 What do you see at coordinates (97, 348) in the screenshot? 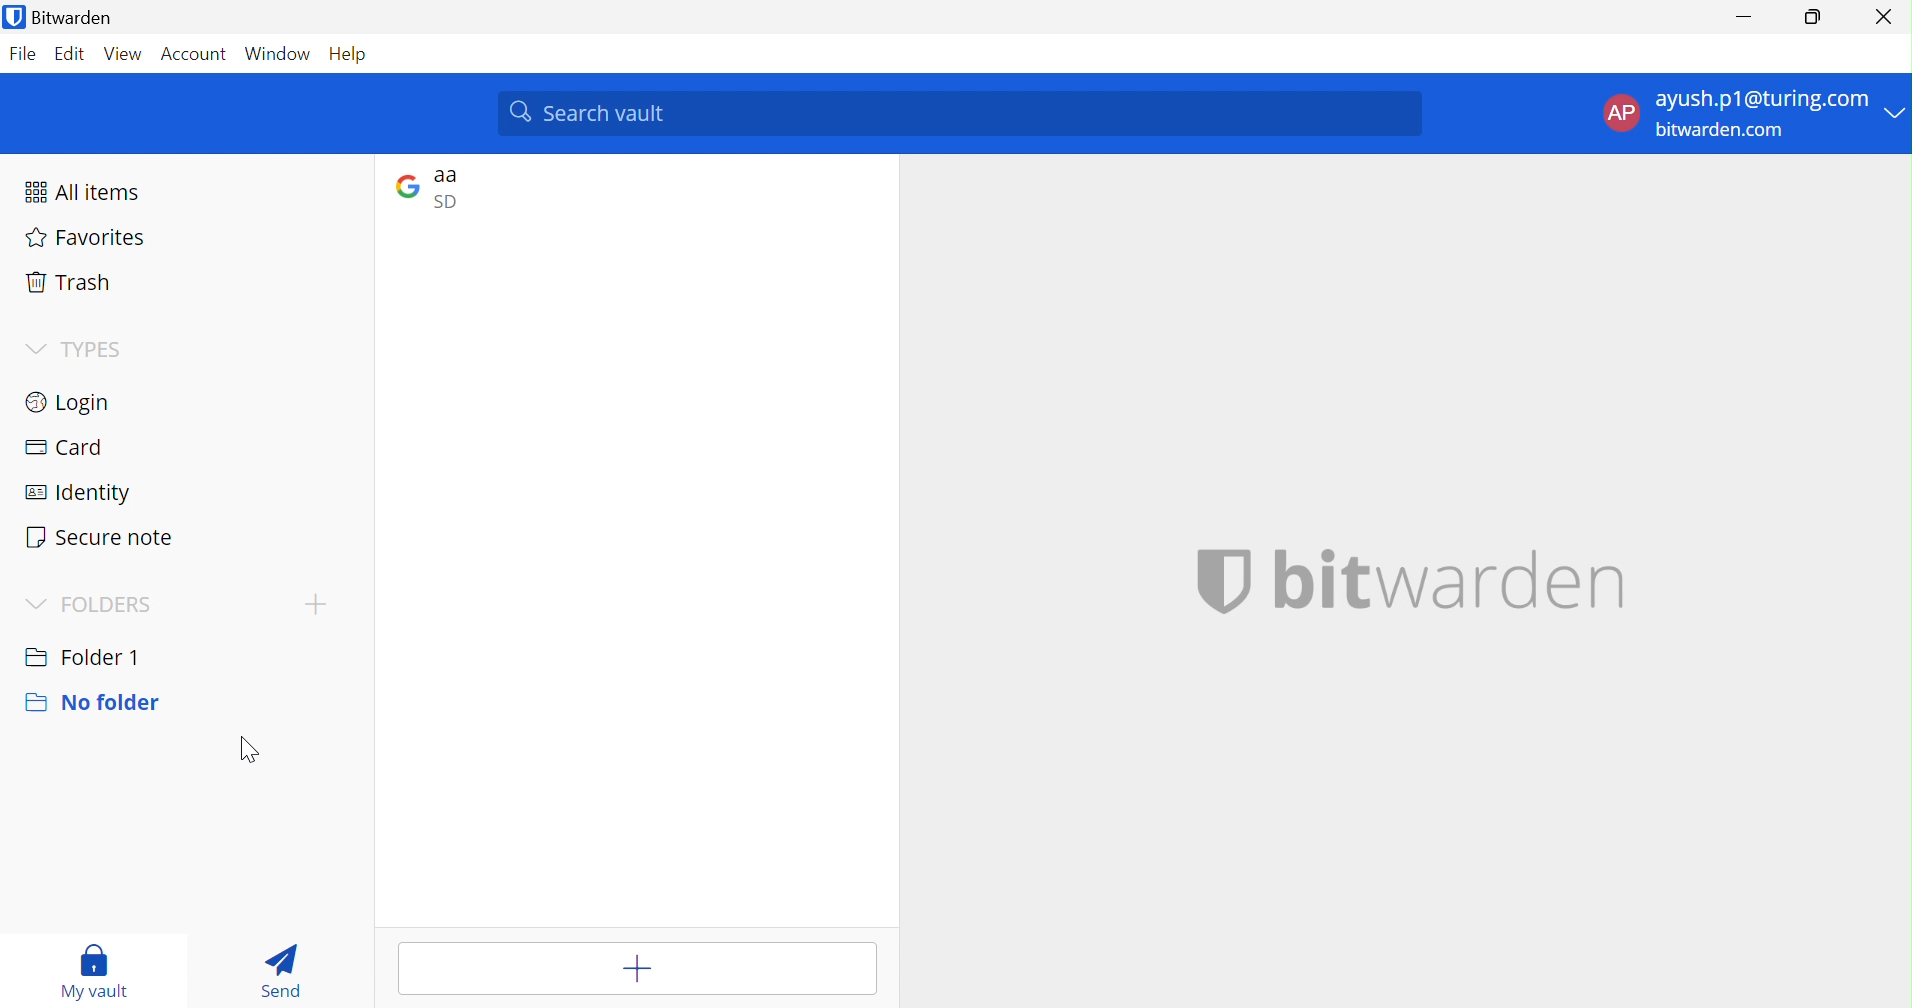
I see `TYPES` at bounding box center [97, 348].